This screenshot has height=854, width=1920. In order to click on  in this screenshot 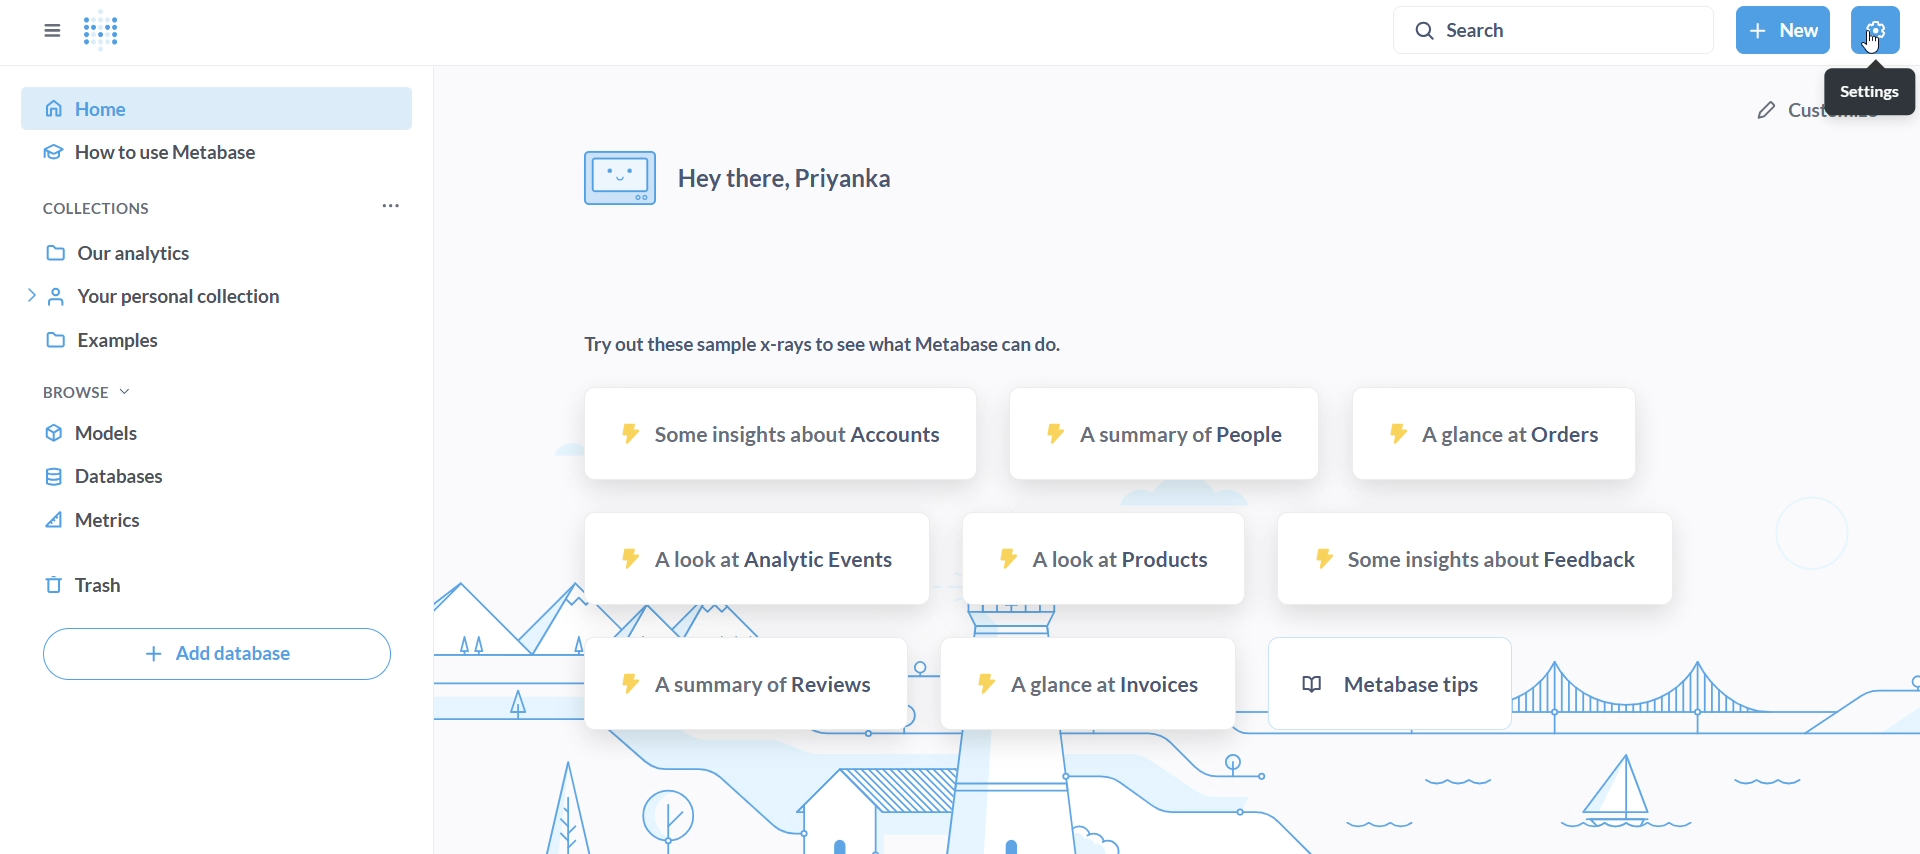, I will do `click(1783, 30)`.